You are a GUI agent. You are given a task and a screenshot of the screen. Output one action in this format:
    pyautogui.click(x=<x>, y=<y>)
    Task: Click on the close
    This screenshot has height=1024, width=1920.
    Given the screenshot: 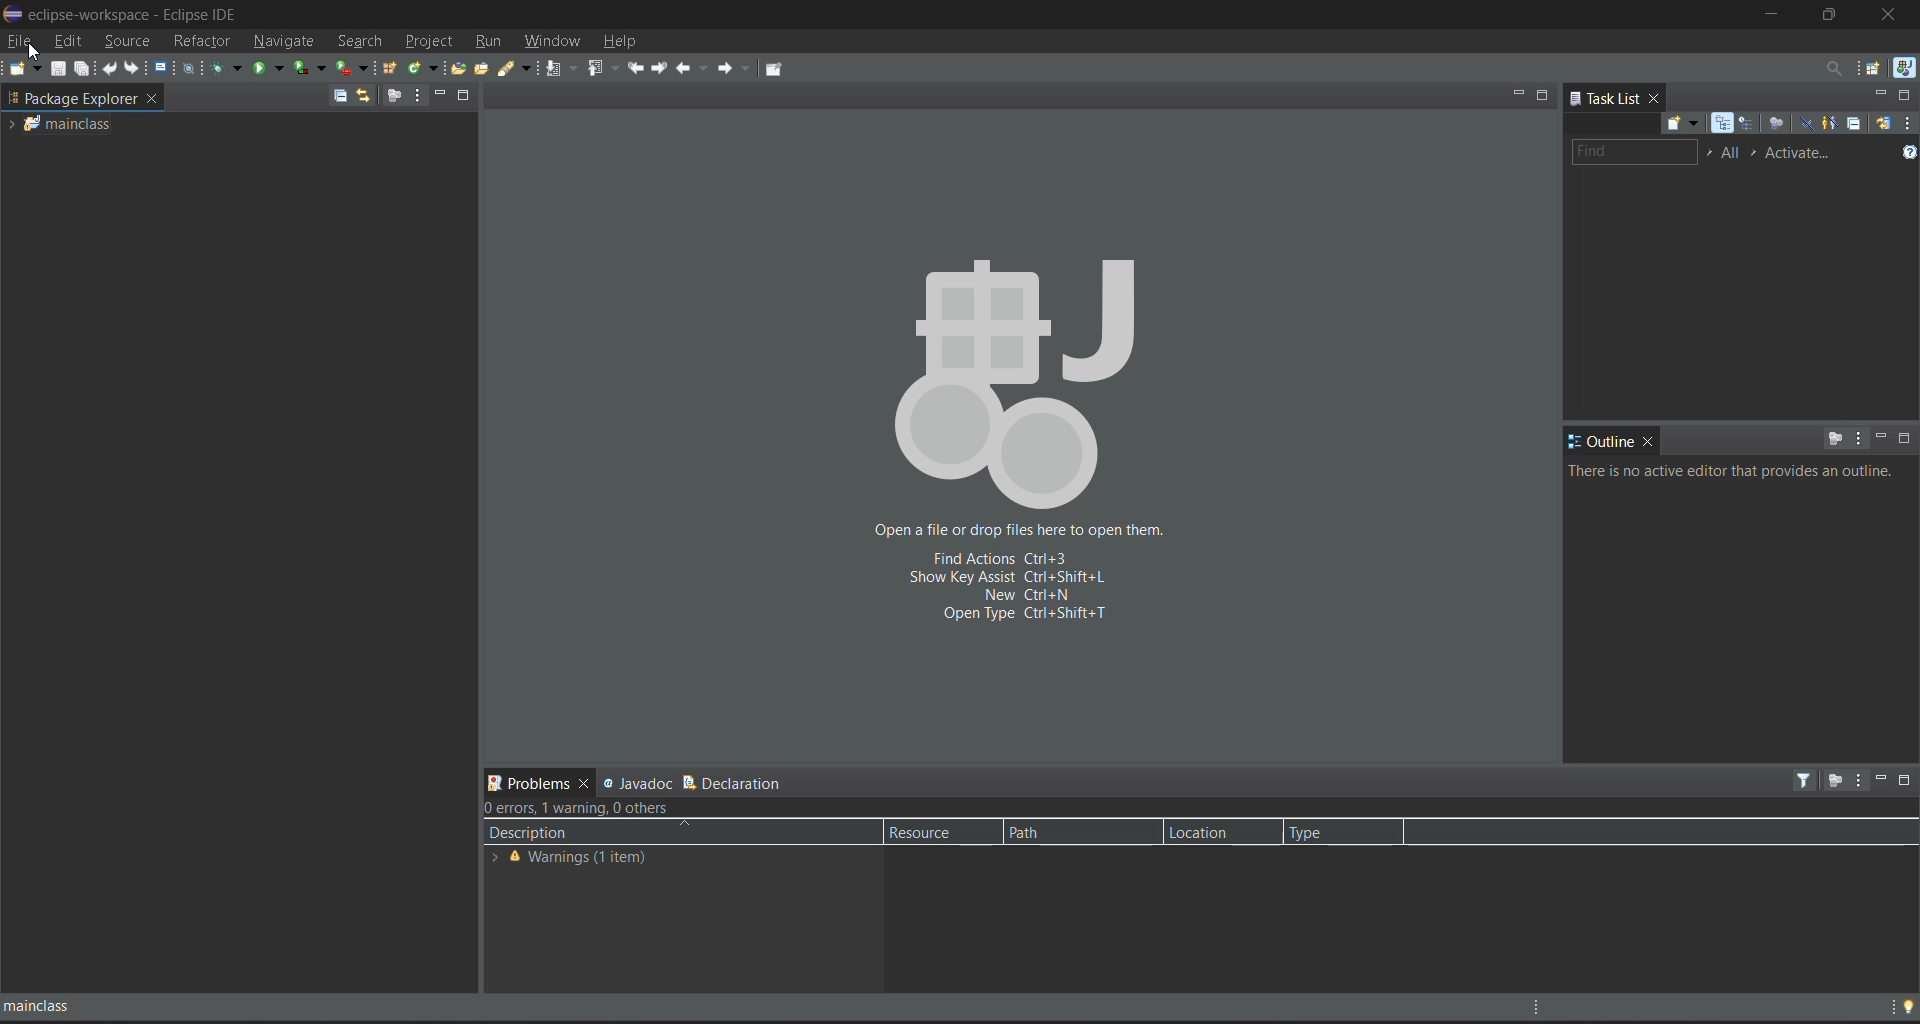 What is the action you would take?
    pyautogui.click(x=1891, y=15)
    